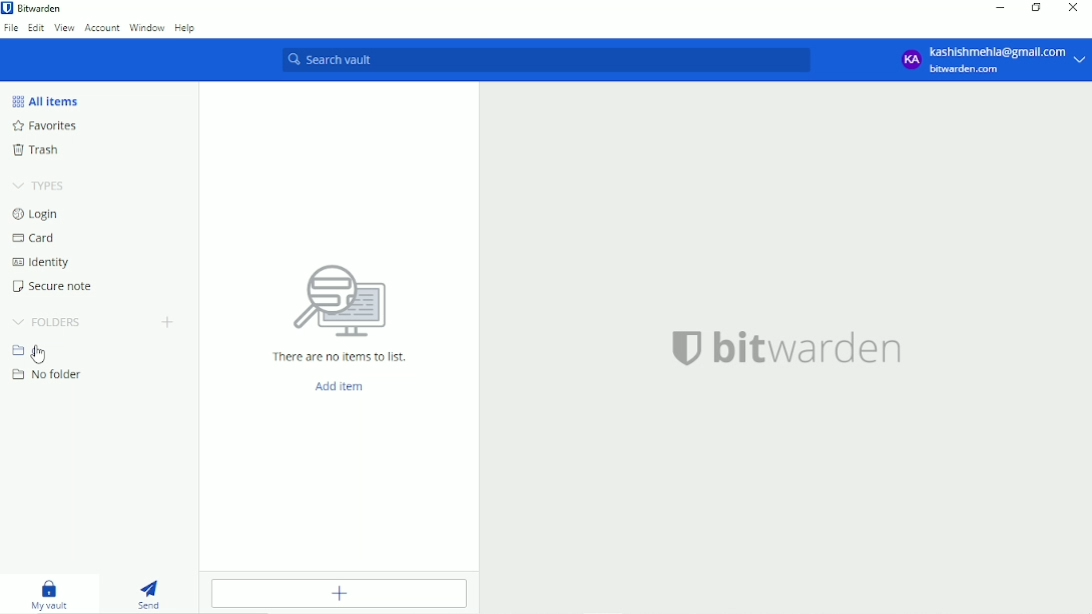  I want to click on View, so click(65, 28).